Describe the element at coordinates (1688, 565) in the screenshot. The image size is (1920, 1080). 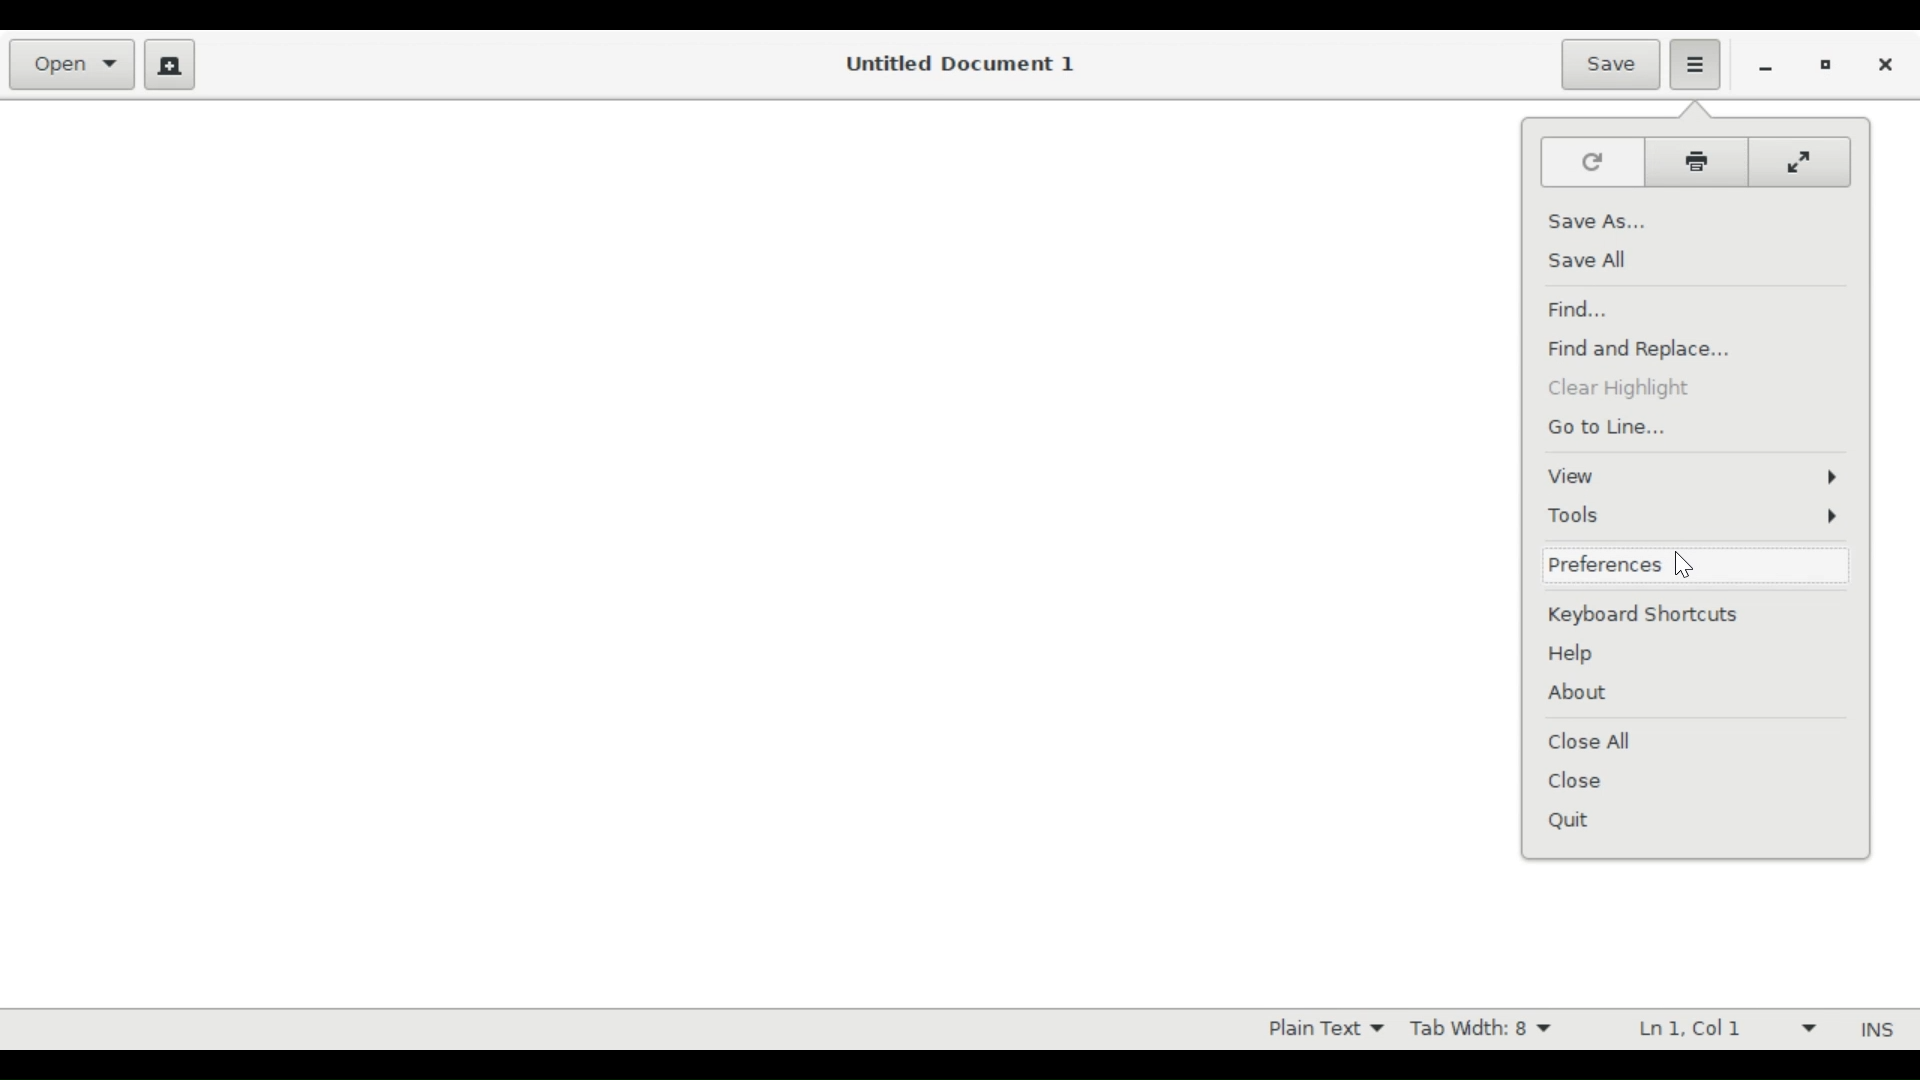
I see `cursor` at that location.